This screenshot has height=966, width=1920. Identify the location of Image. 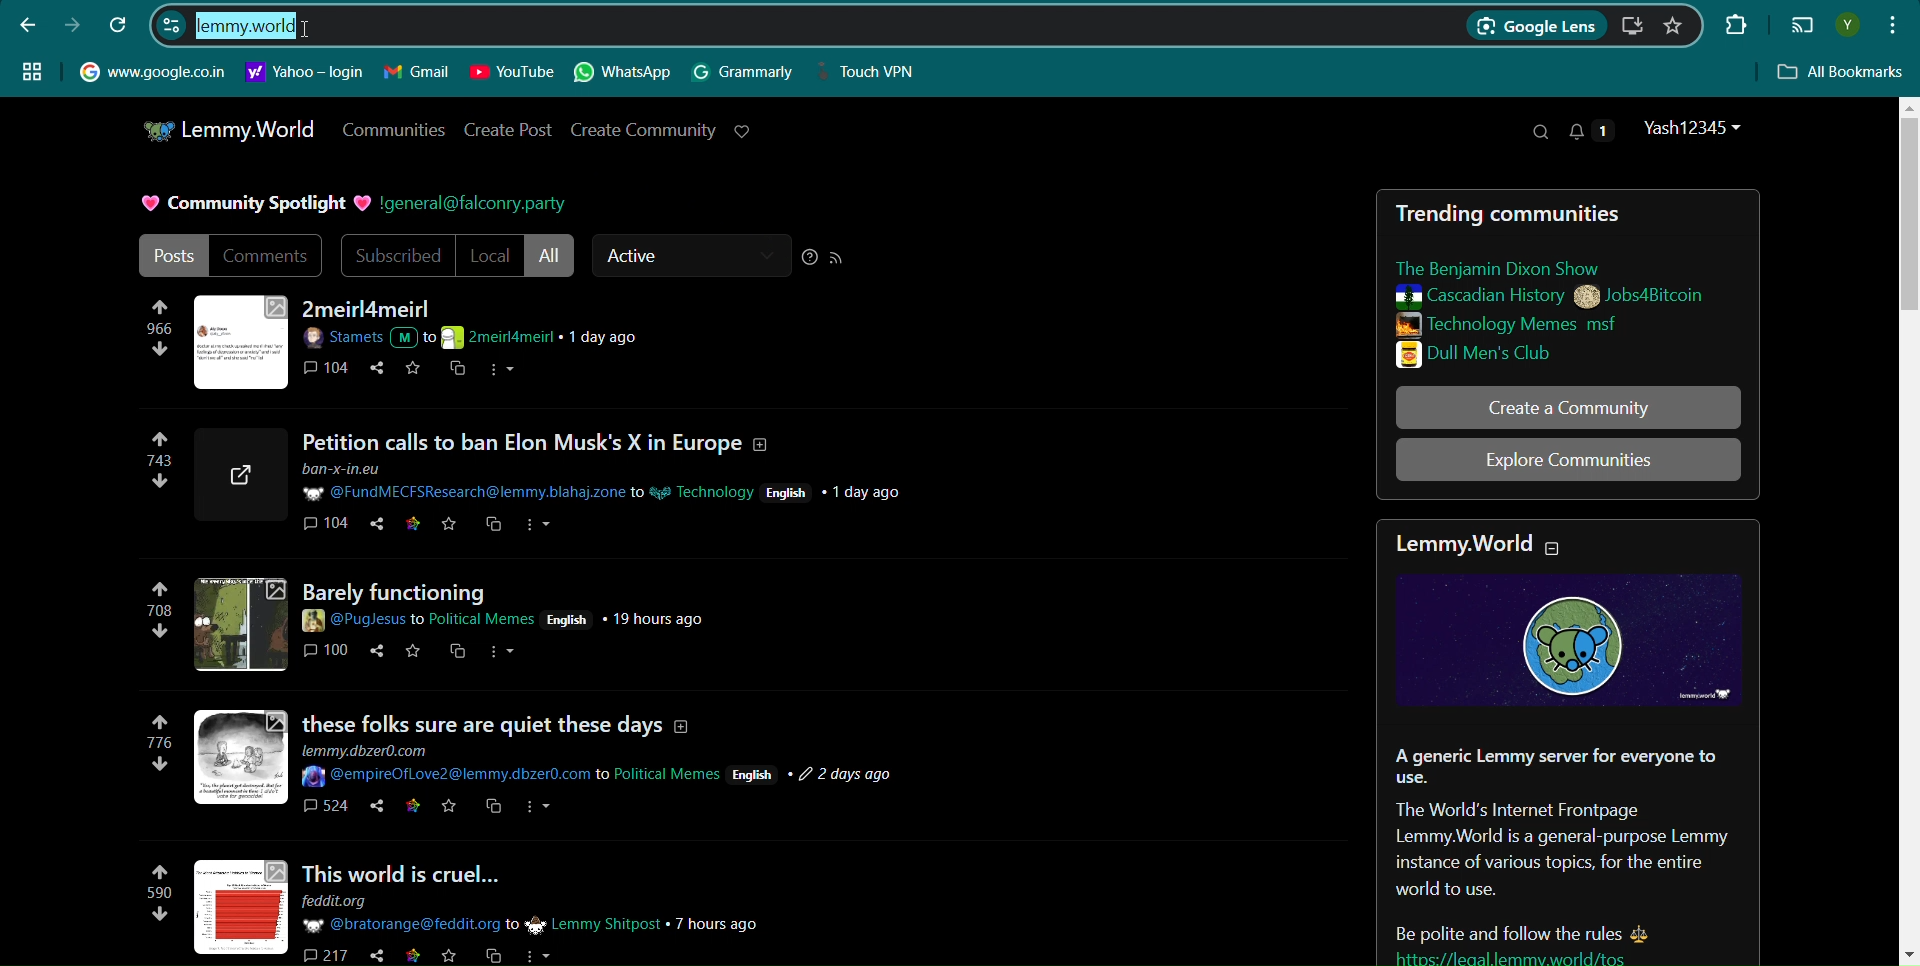
(242, 340).